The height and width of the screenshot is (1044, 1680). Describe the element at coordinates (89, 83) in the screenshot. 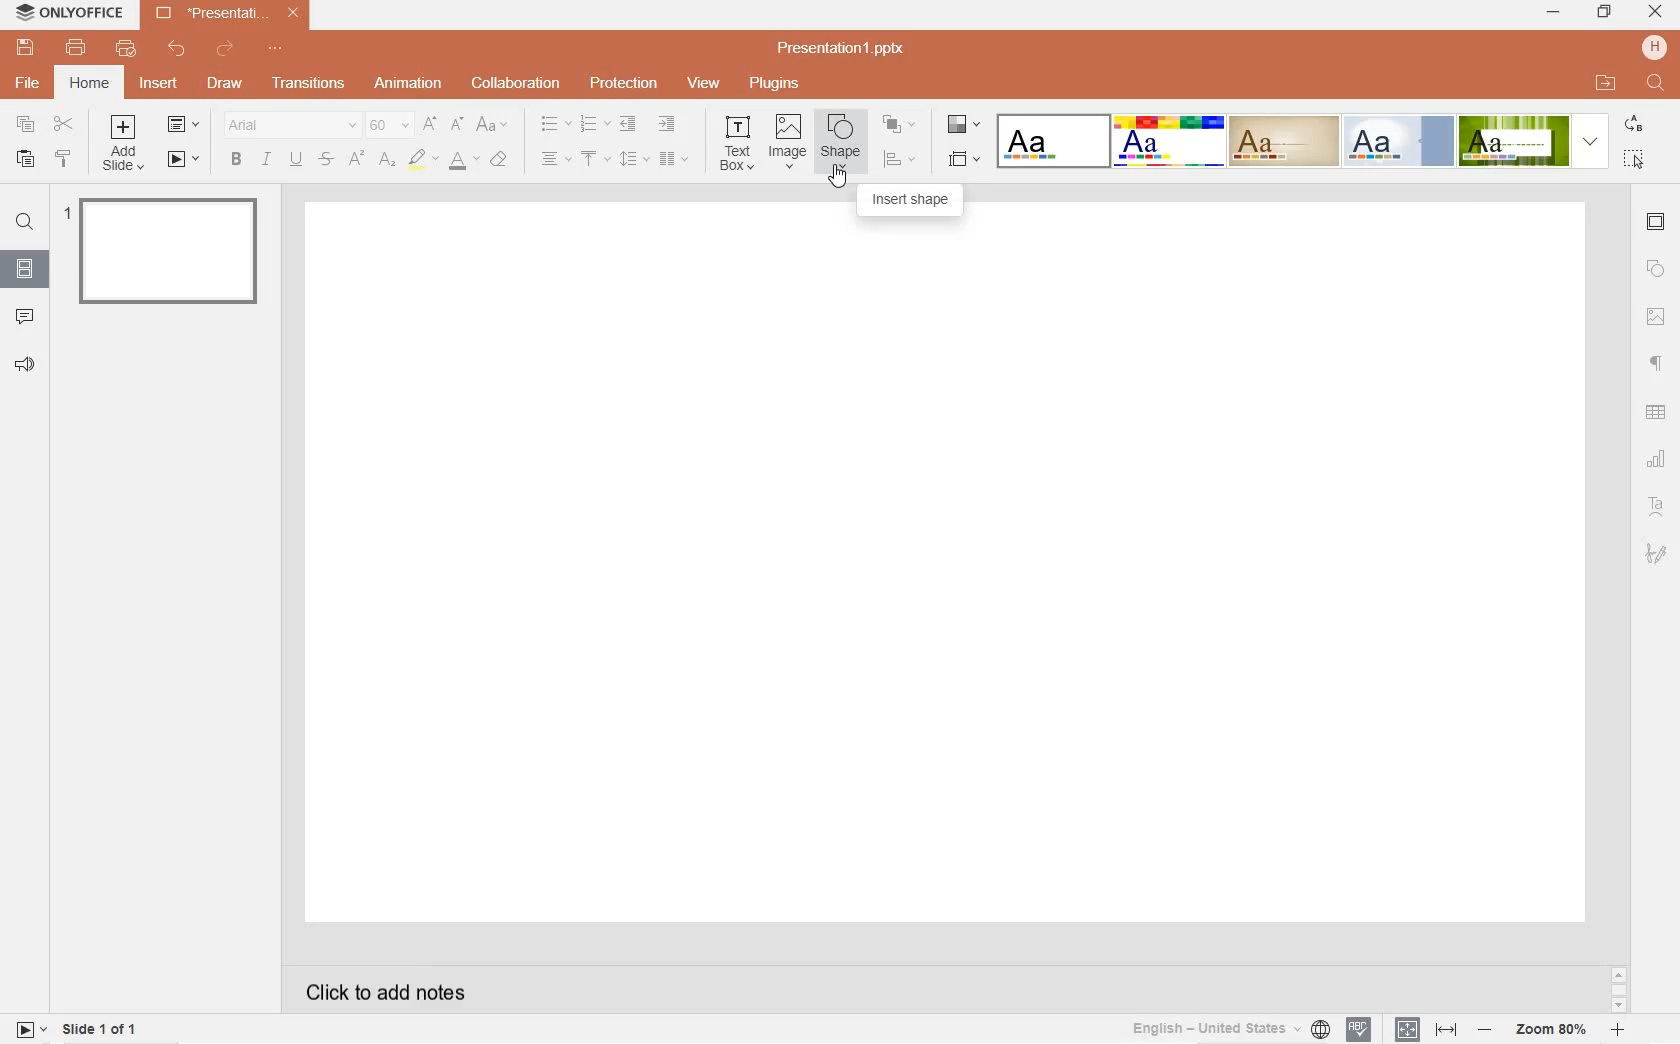

I see `home` at that location.